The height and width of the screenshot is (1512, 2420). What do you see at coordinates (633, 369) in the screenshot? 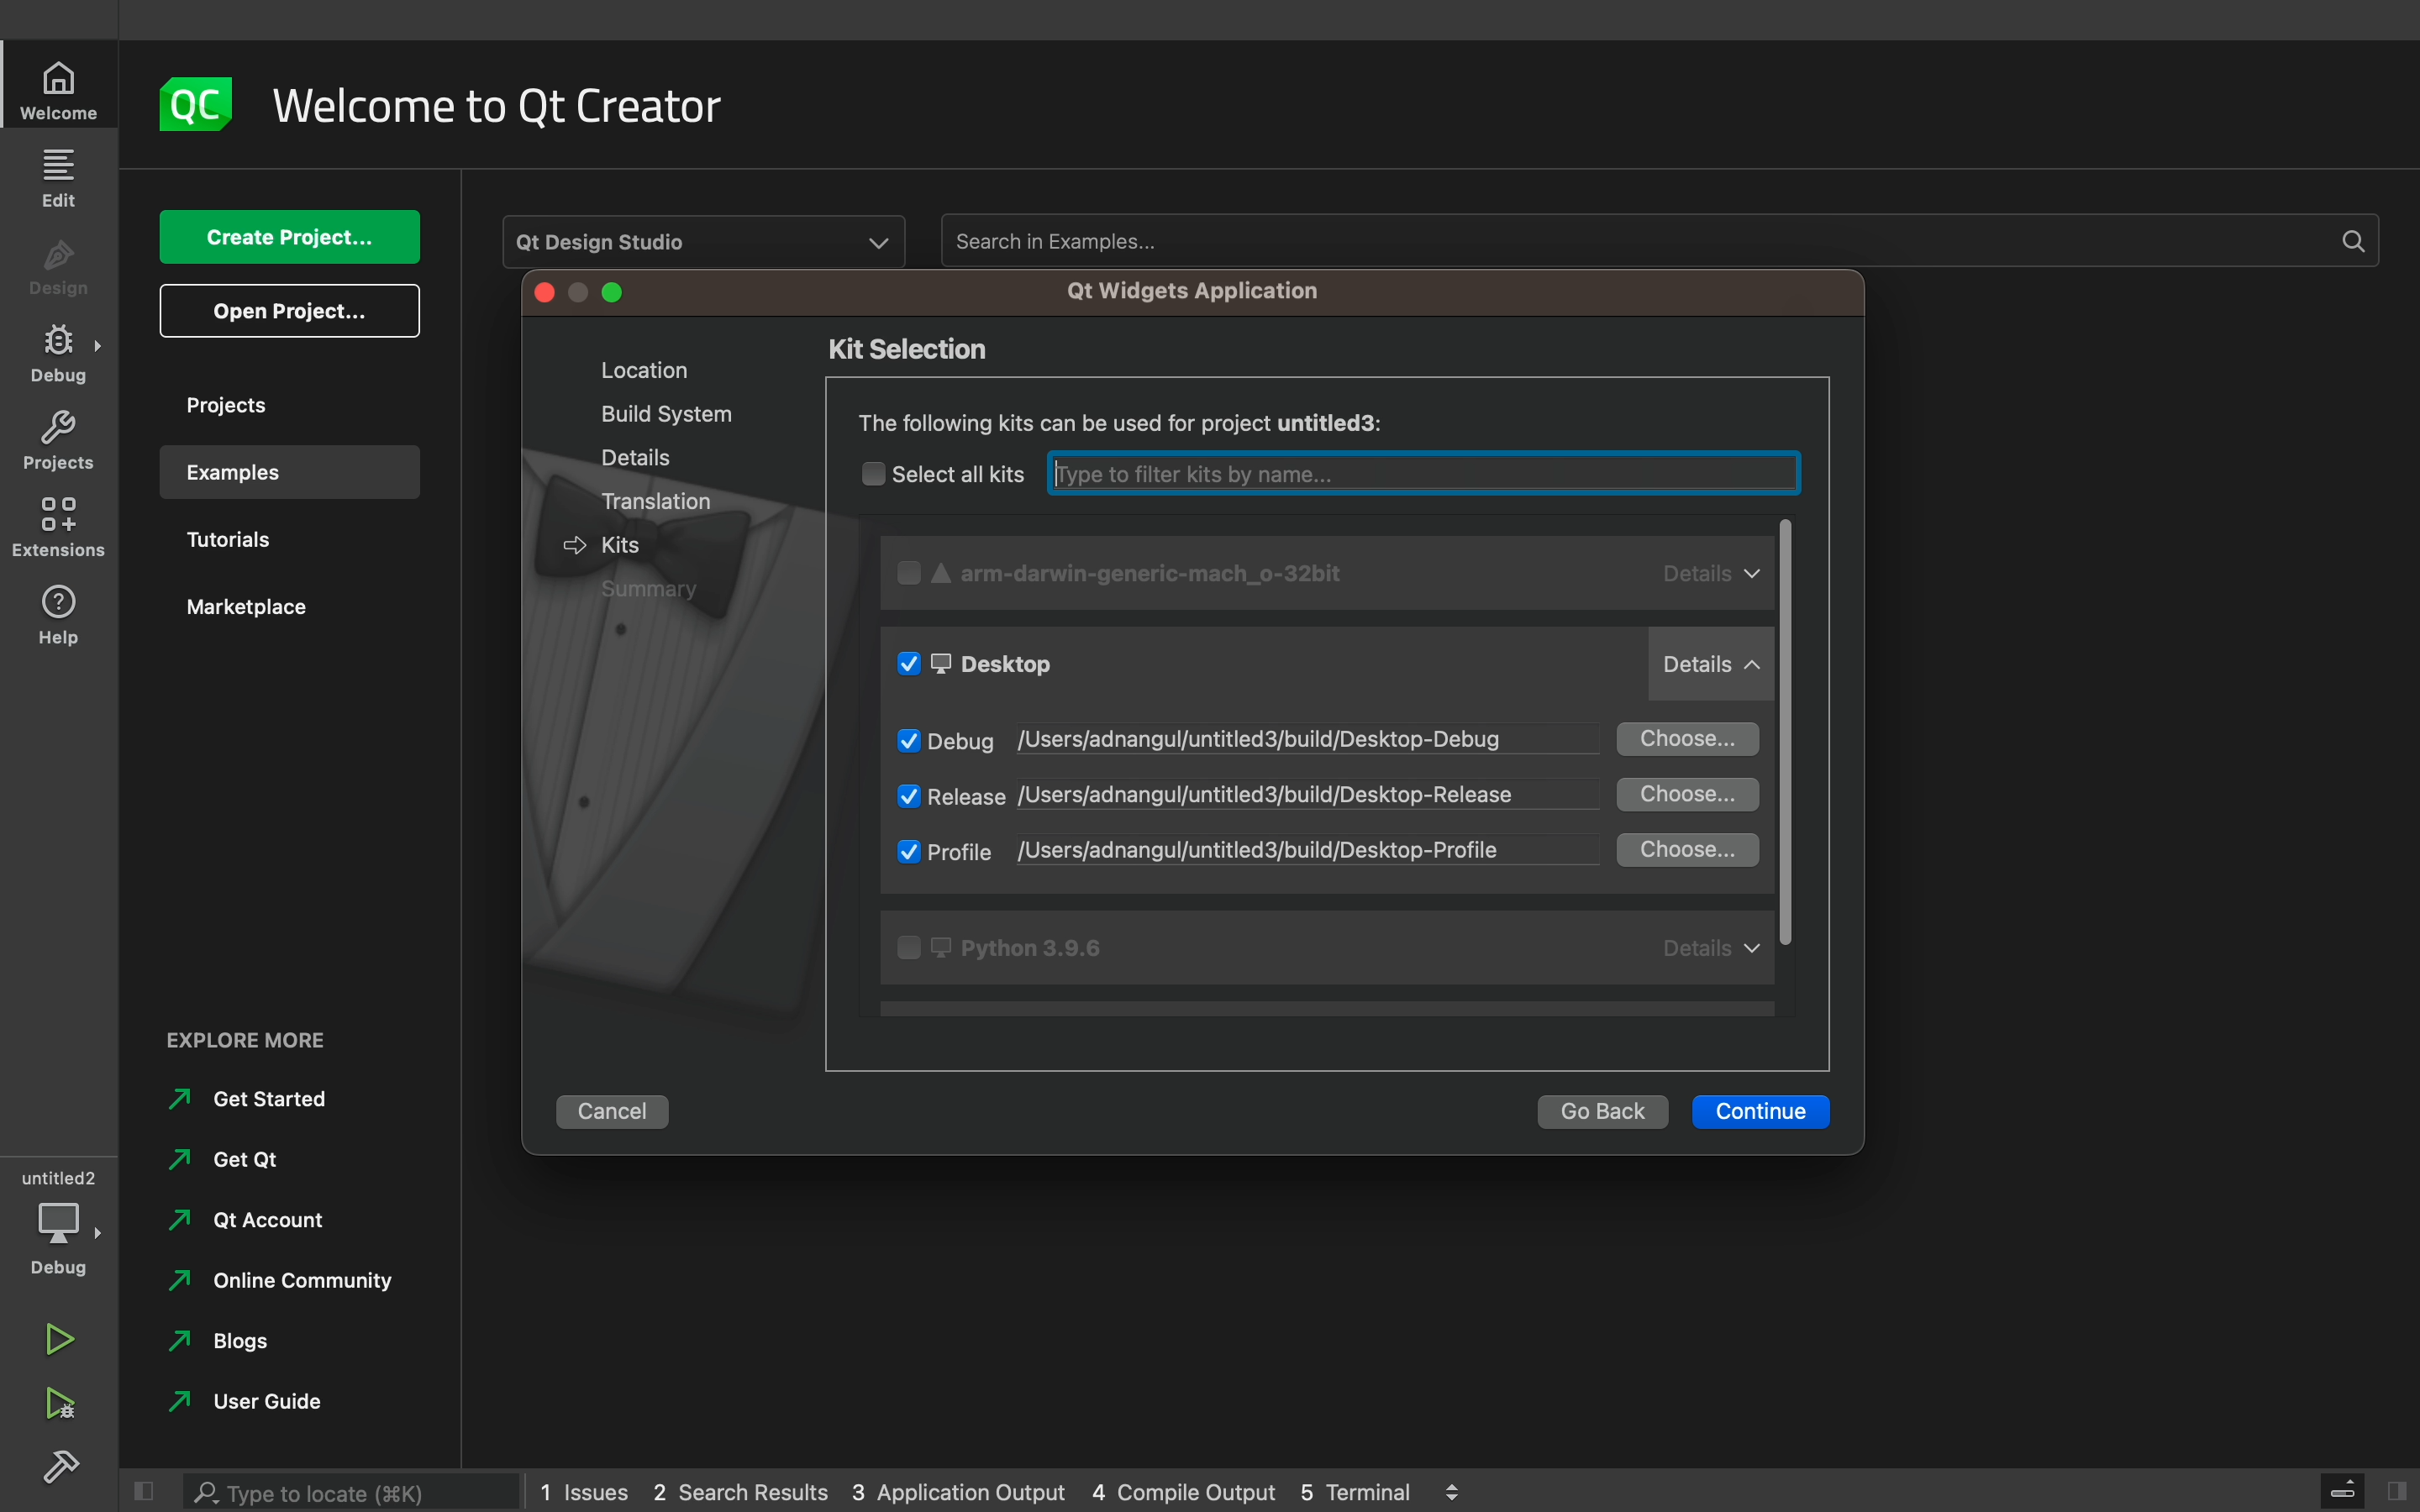
I see `location` at bounding box center [633, 369].